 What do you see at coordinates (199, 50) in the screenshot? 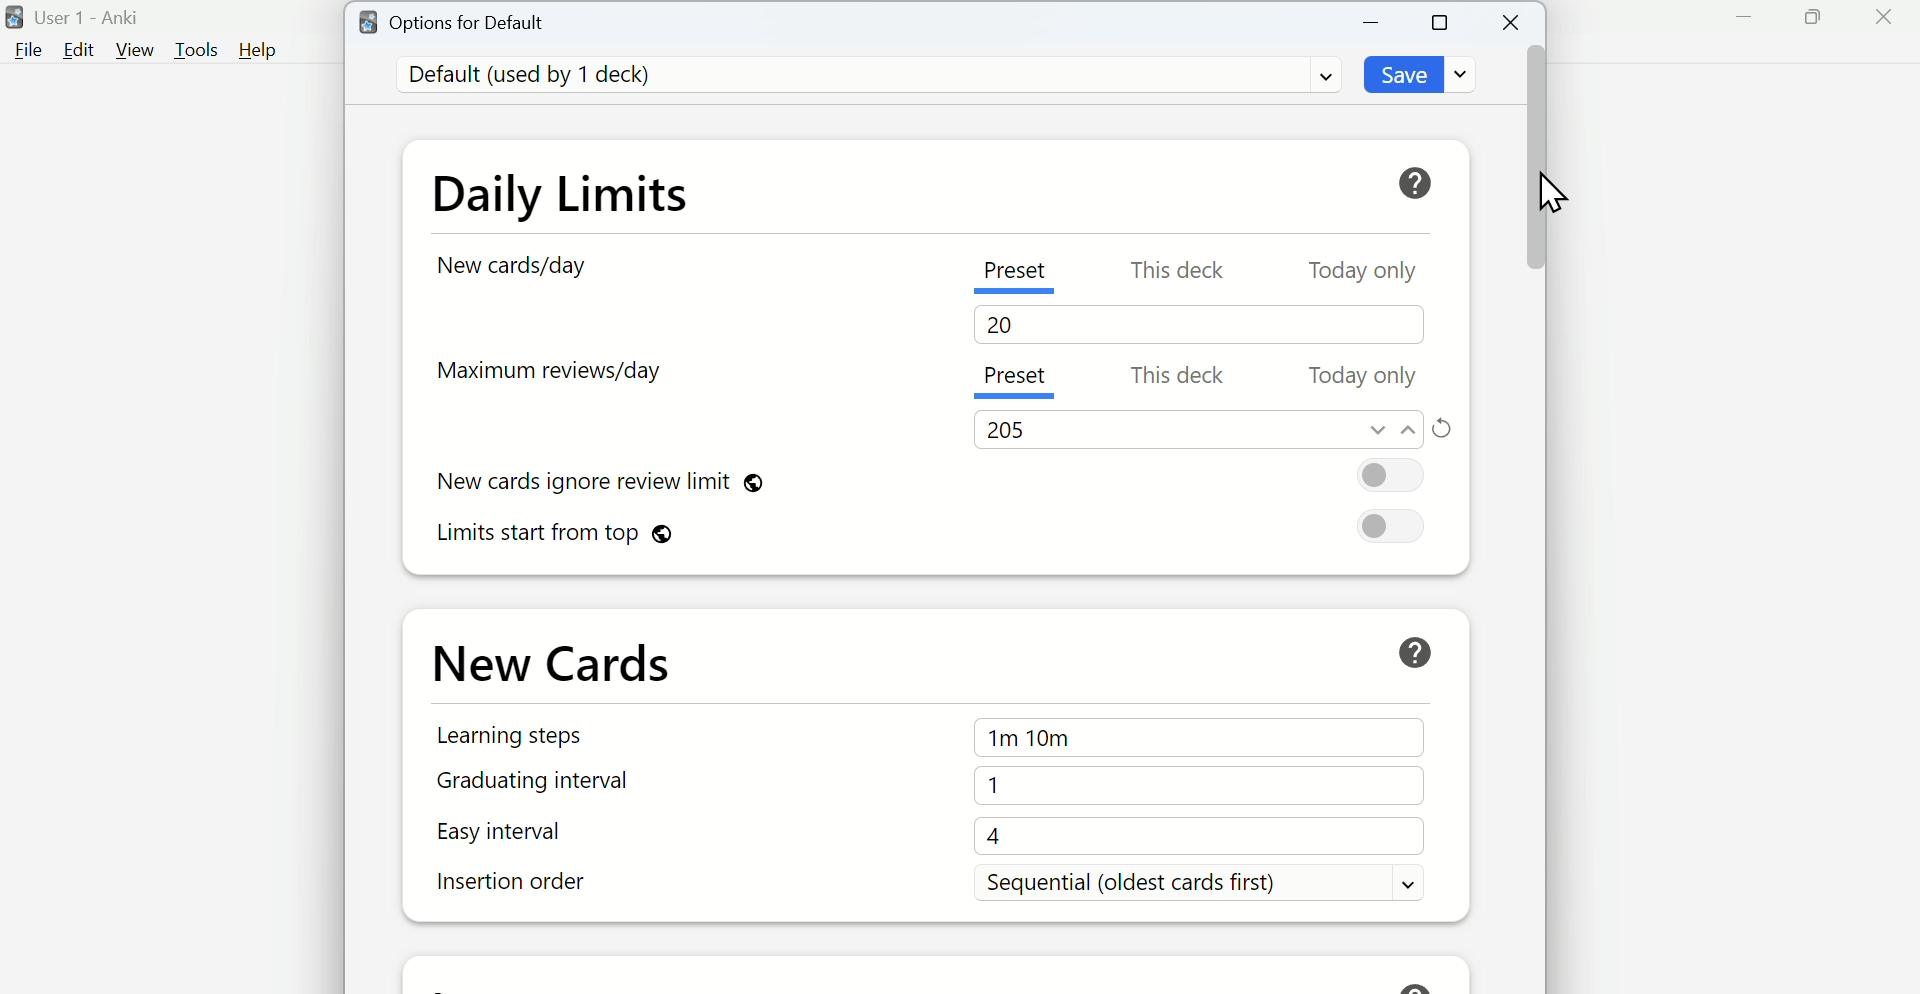
I see `Tools` at bounding box center [199, 50].